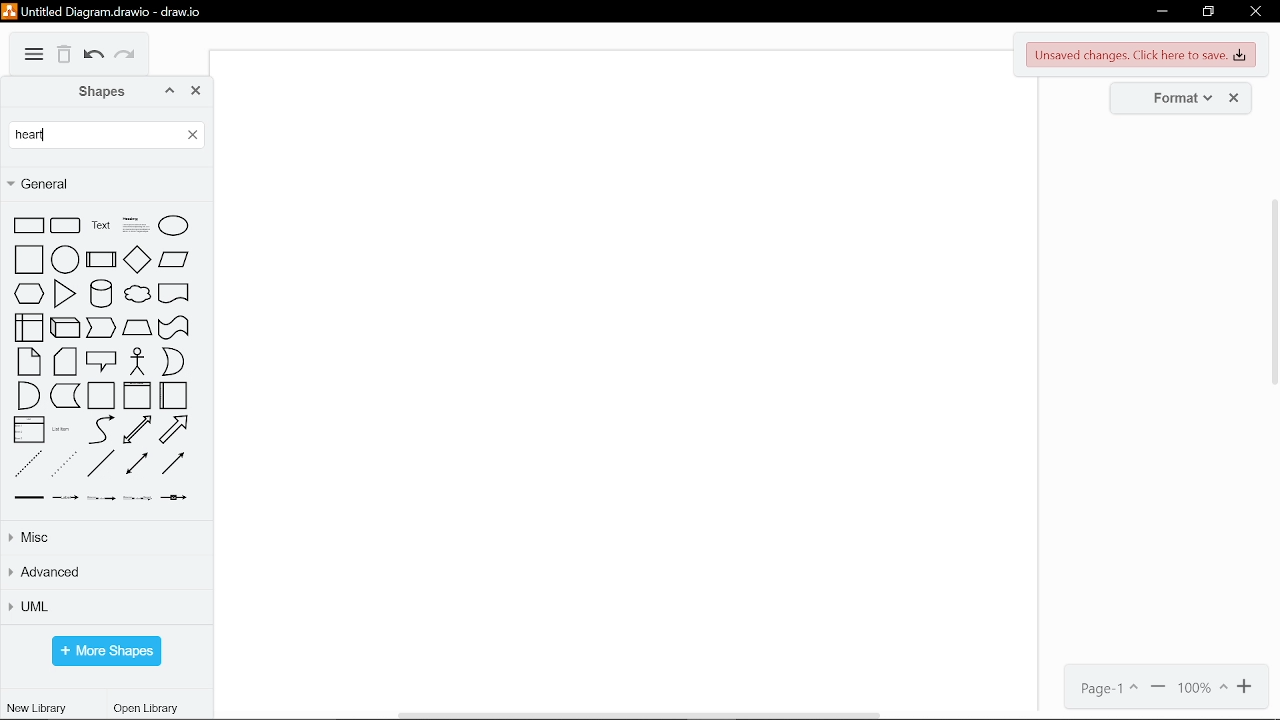 This screenshot has height=720, width=1280. Describe the element at coordinates (102, 329) in the screenshot. I see `step` at that location.